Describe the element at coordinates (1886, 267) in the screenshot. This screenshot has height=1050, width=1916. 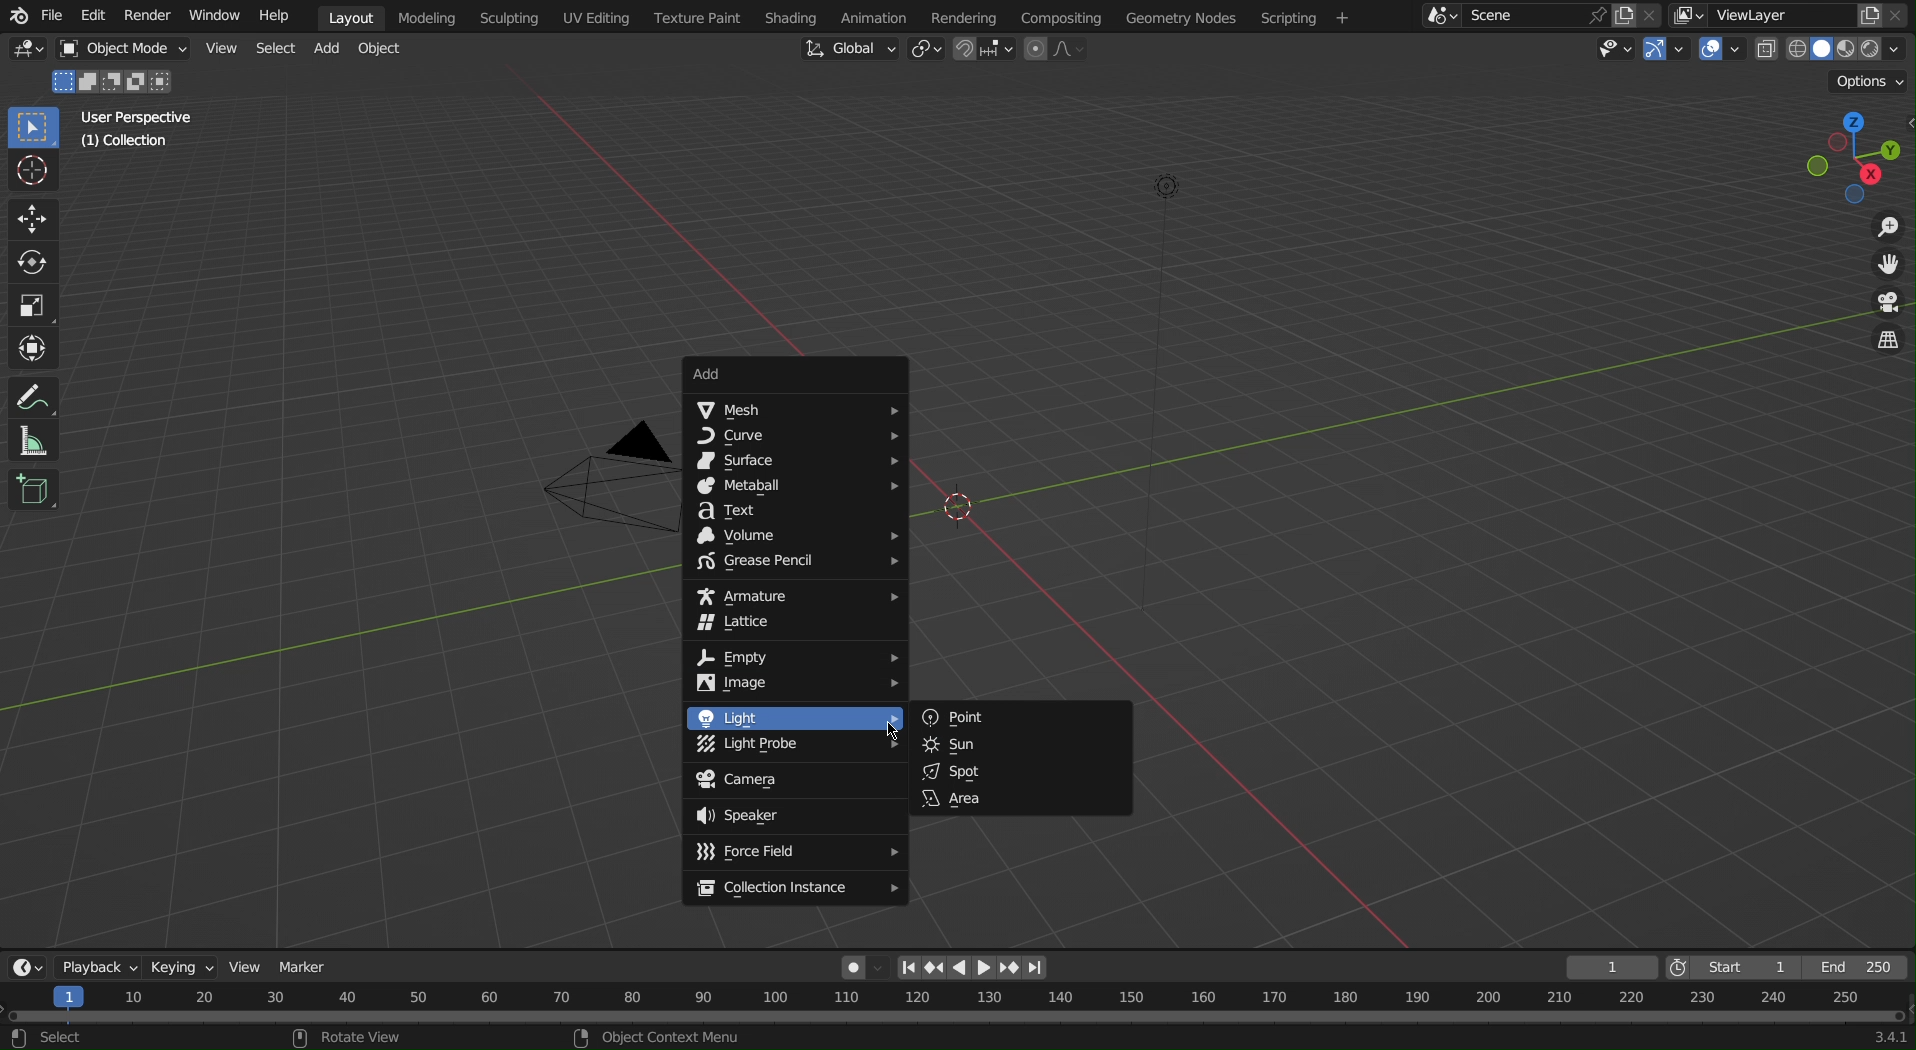
I see `Move View` at that location.